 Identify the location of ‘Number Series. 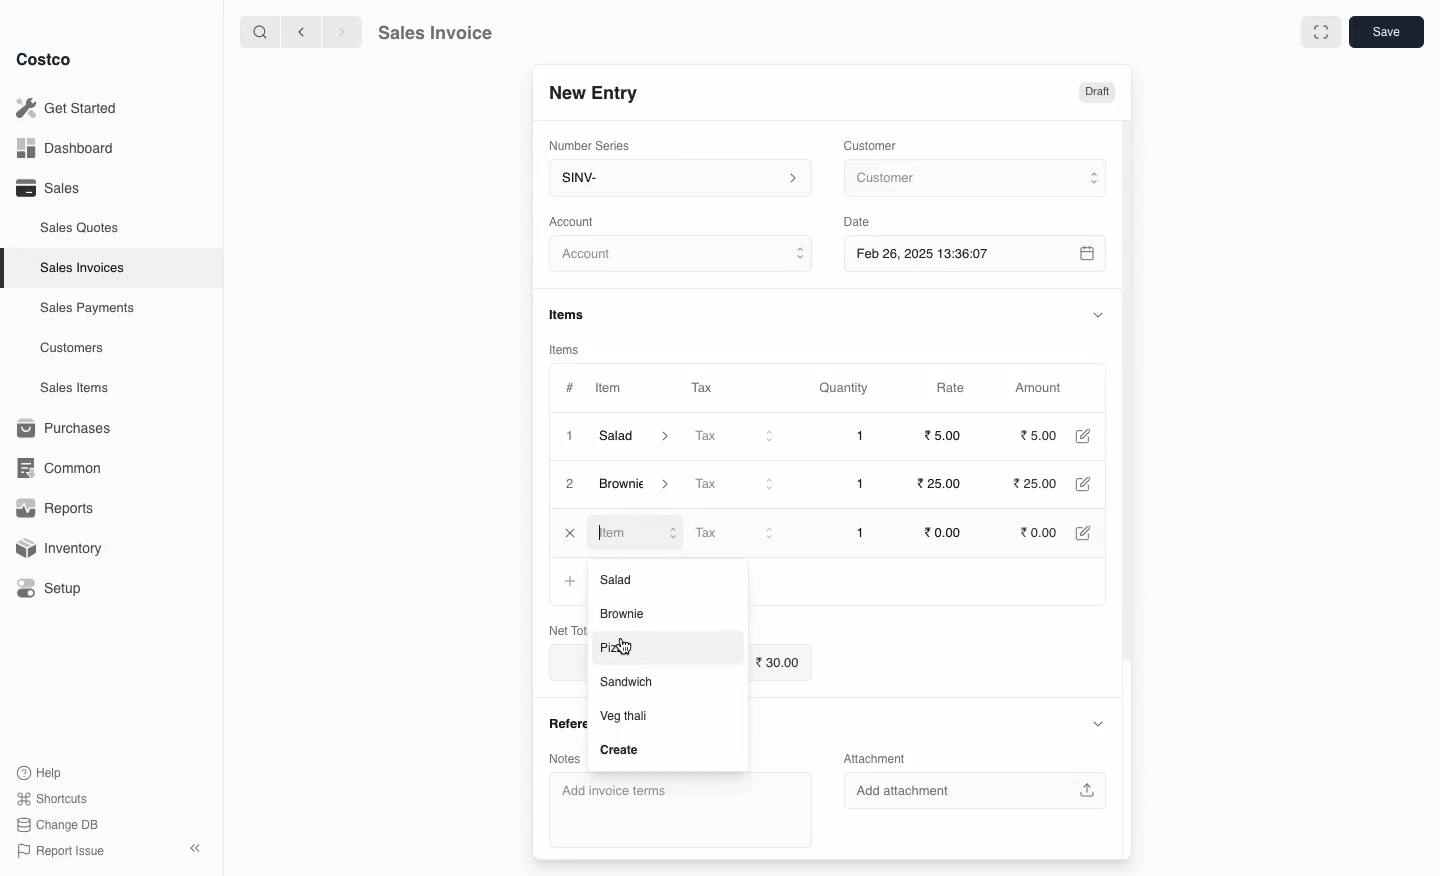
(586, 146).